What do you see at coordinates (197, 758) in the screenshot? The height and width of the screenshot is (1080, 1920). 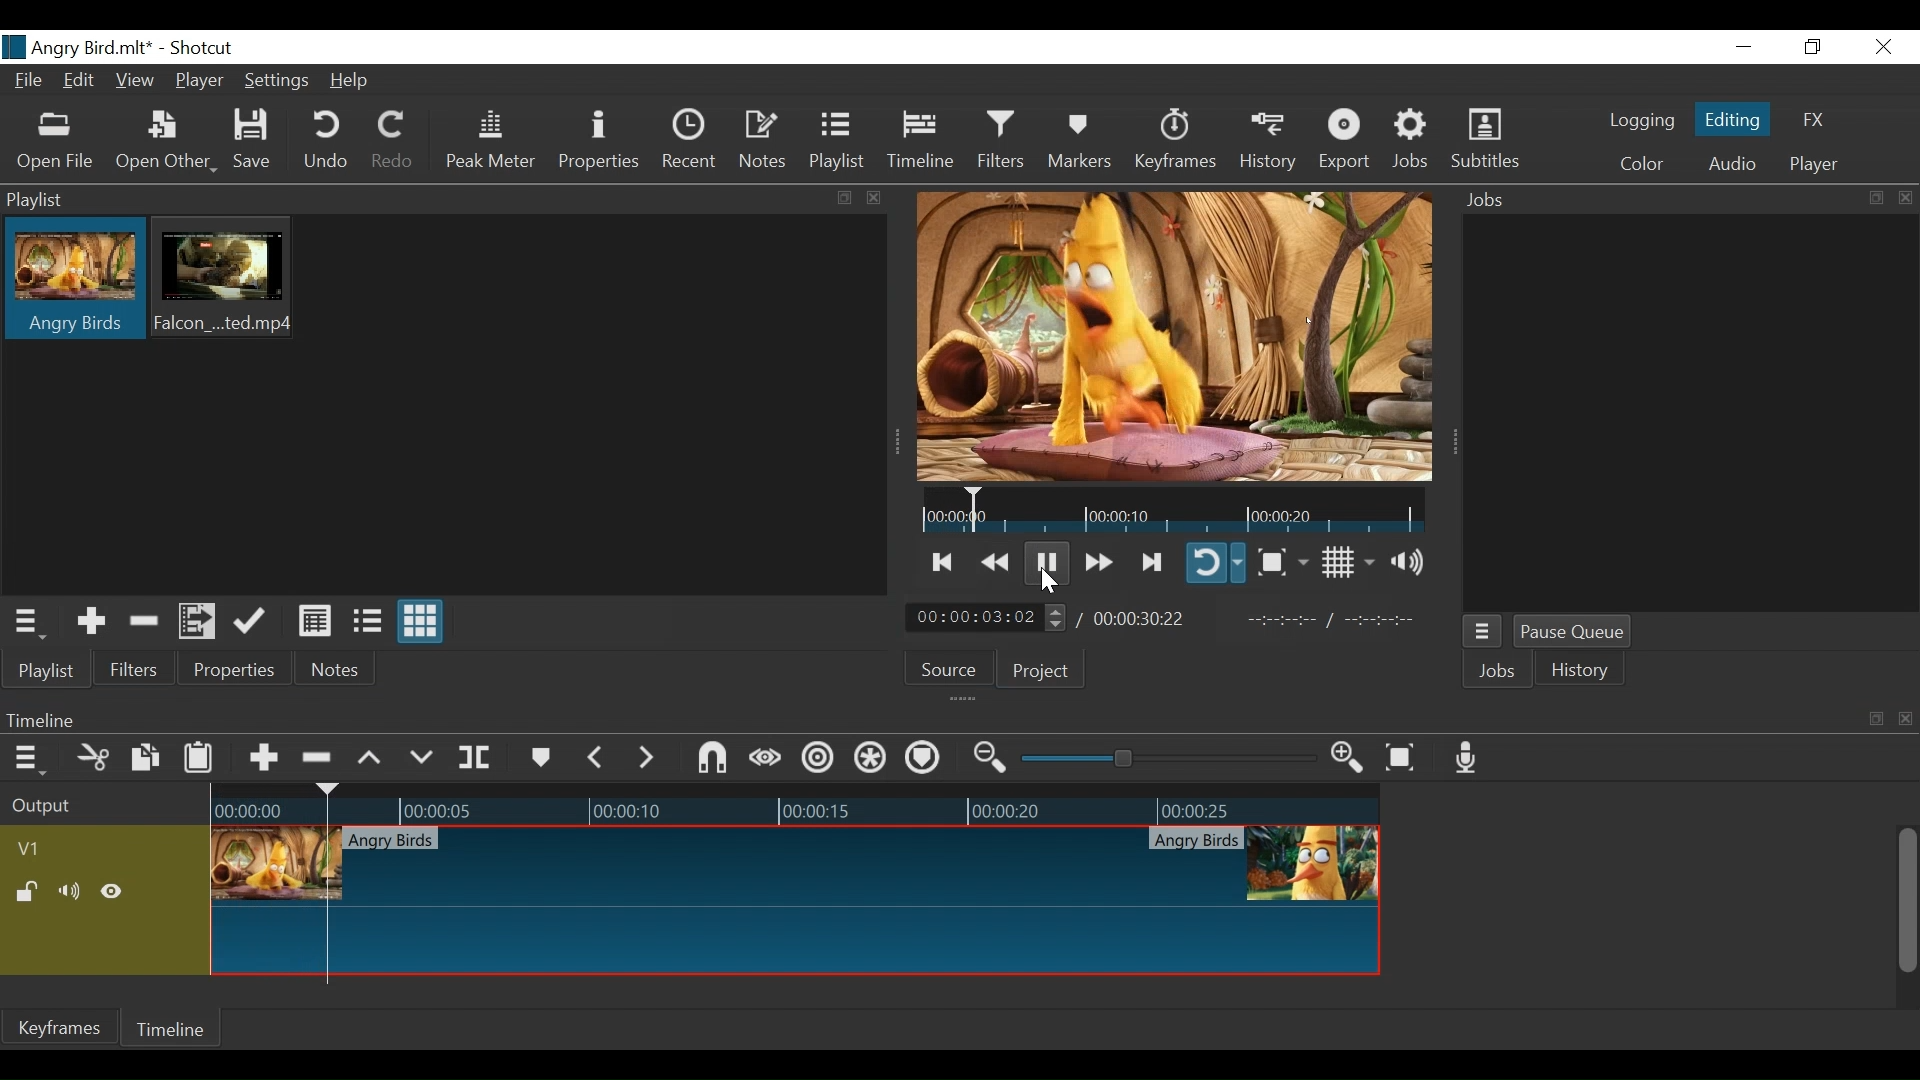 I see `Paste` at bounding box center [197, 758].